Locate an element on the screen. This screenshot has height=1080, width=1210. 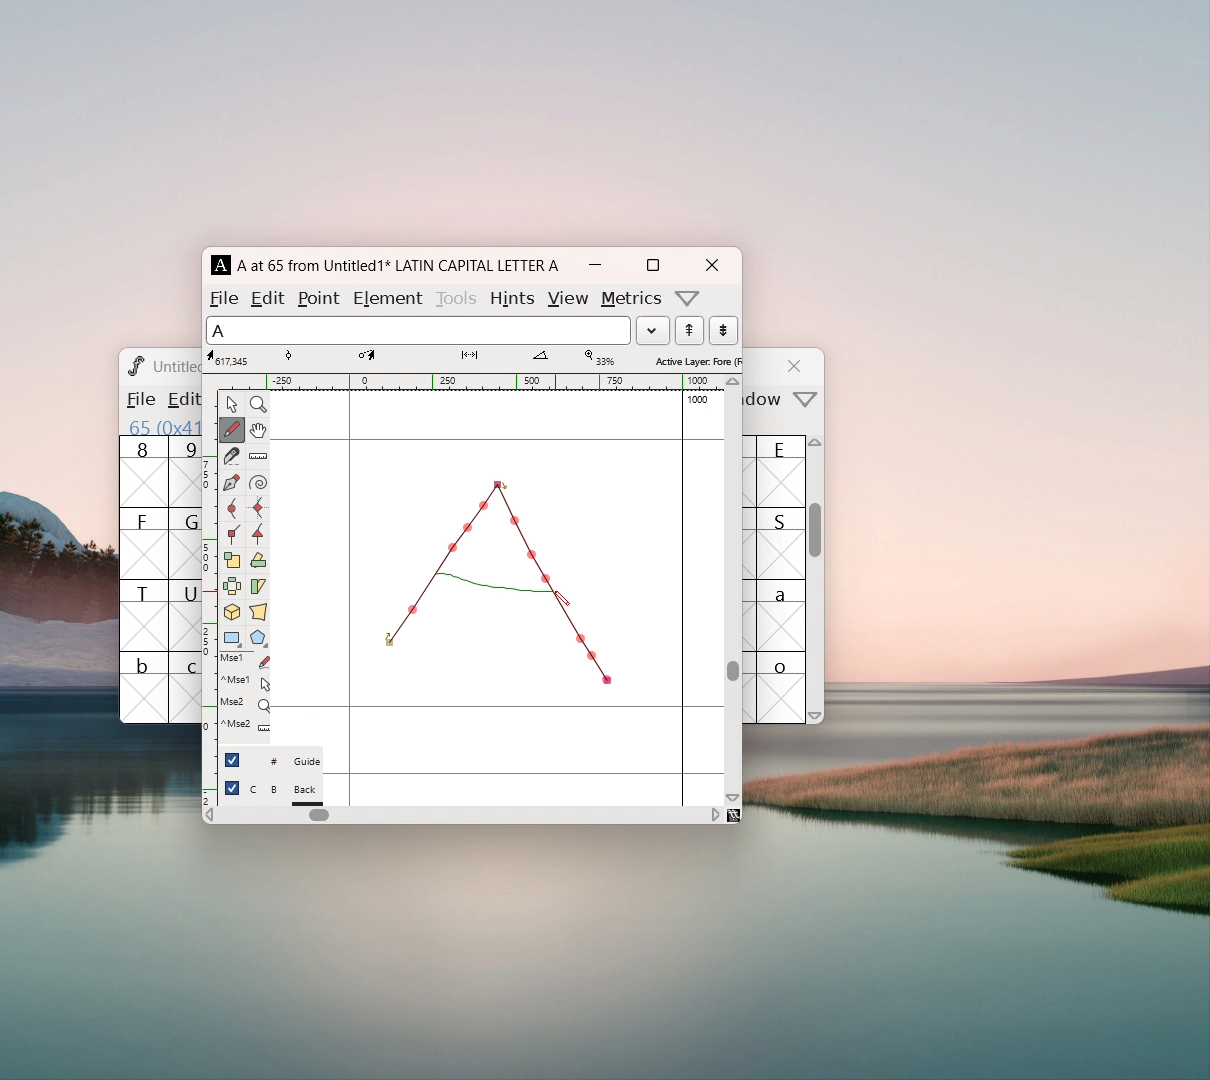
scrollbar is located at coordinates (816, 540).